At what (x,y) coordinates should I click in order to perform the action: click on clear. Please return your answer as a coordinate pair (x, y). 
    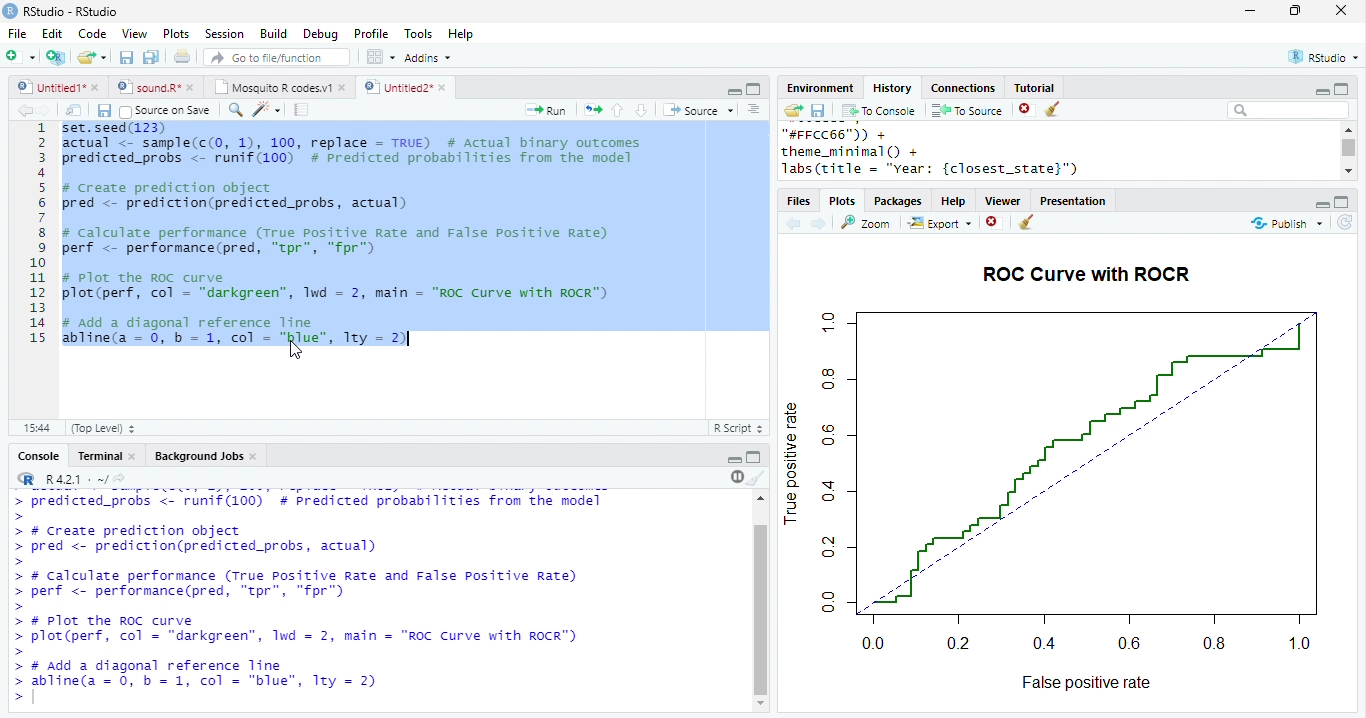
    Looking at the image, I should click on (757, 477).